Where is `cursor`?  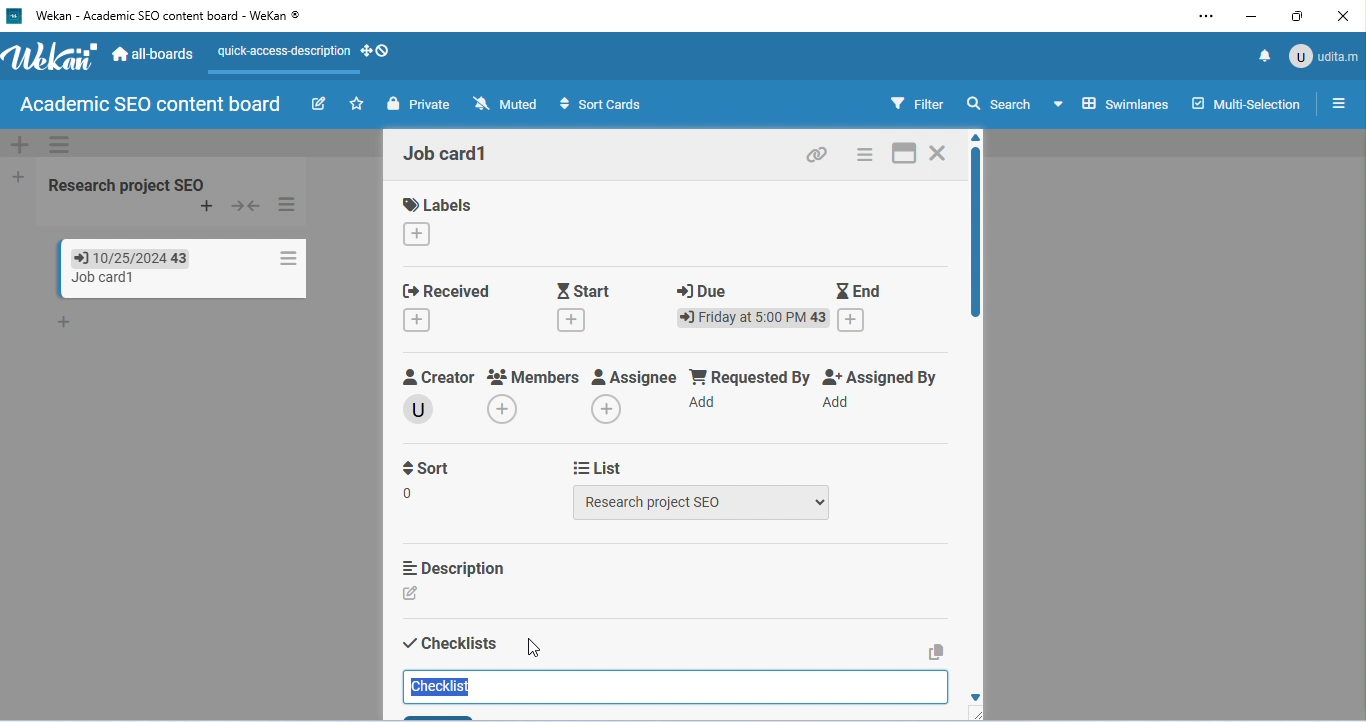
cursor is located at coordinates (532, 647).